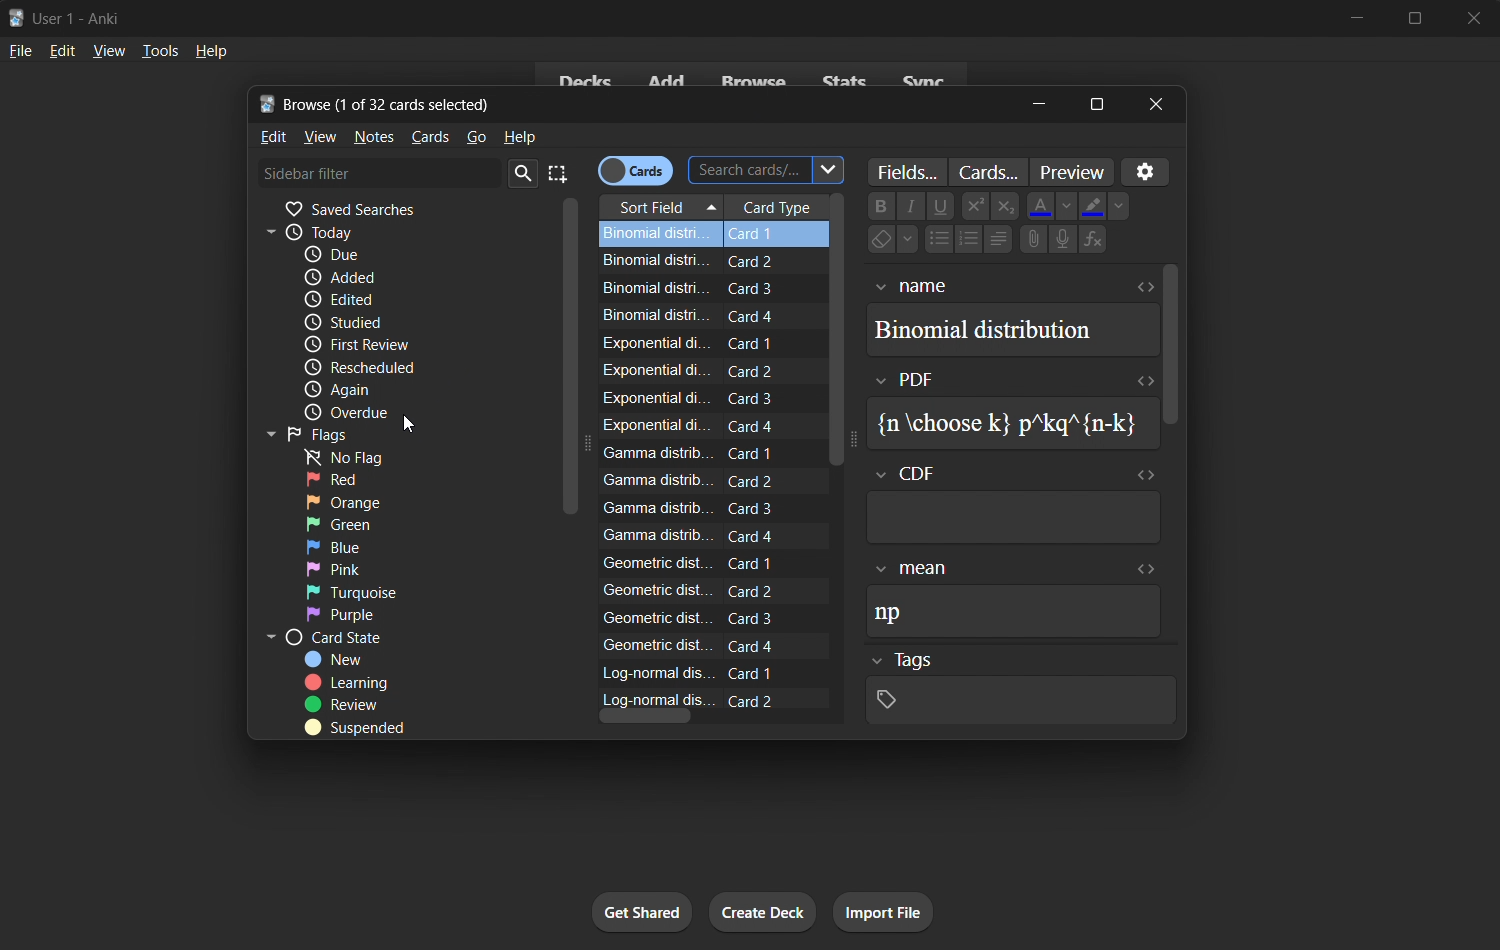 This screenshot has height=950, width=1500. I want to click on Log-normal dis, so click(658, 700).